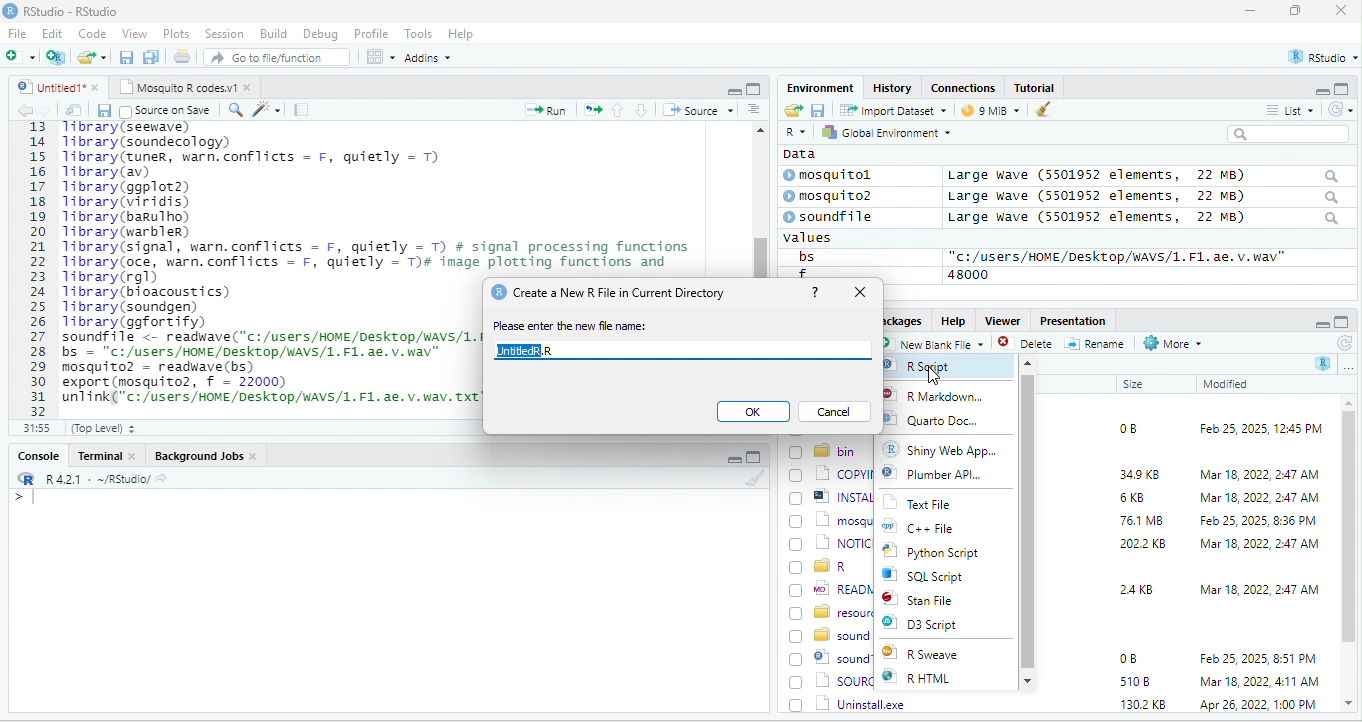  What do you see at coordinates (153, 58) in the screenshot?
I see `save as` at bounding box center [153, 58].